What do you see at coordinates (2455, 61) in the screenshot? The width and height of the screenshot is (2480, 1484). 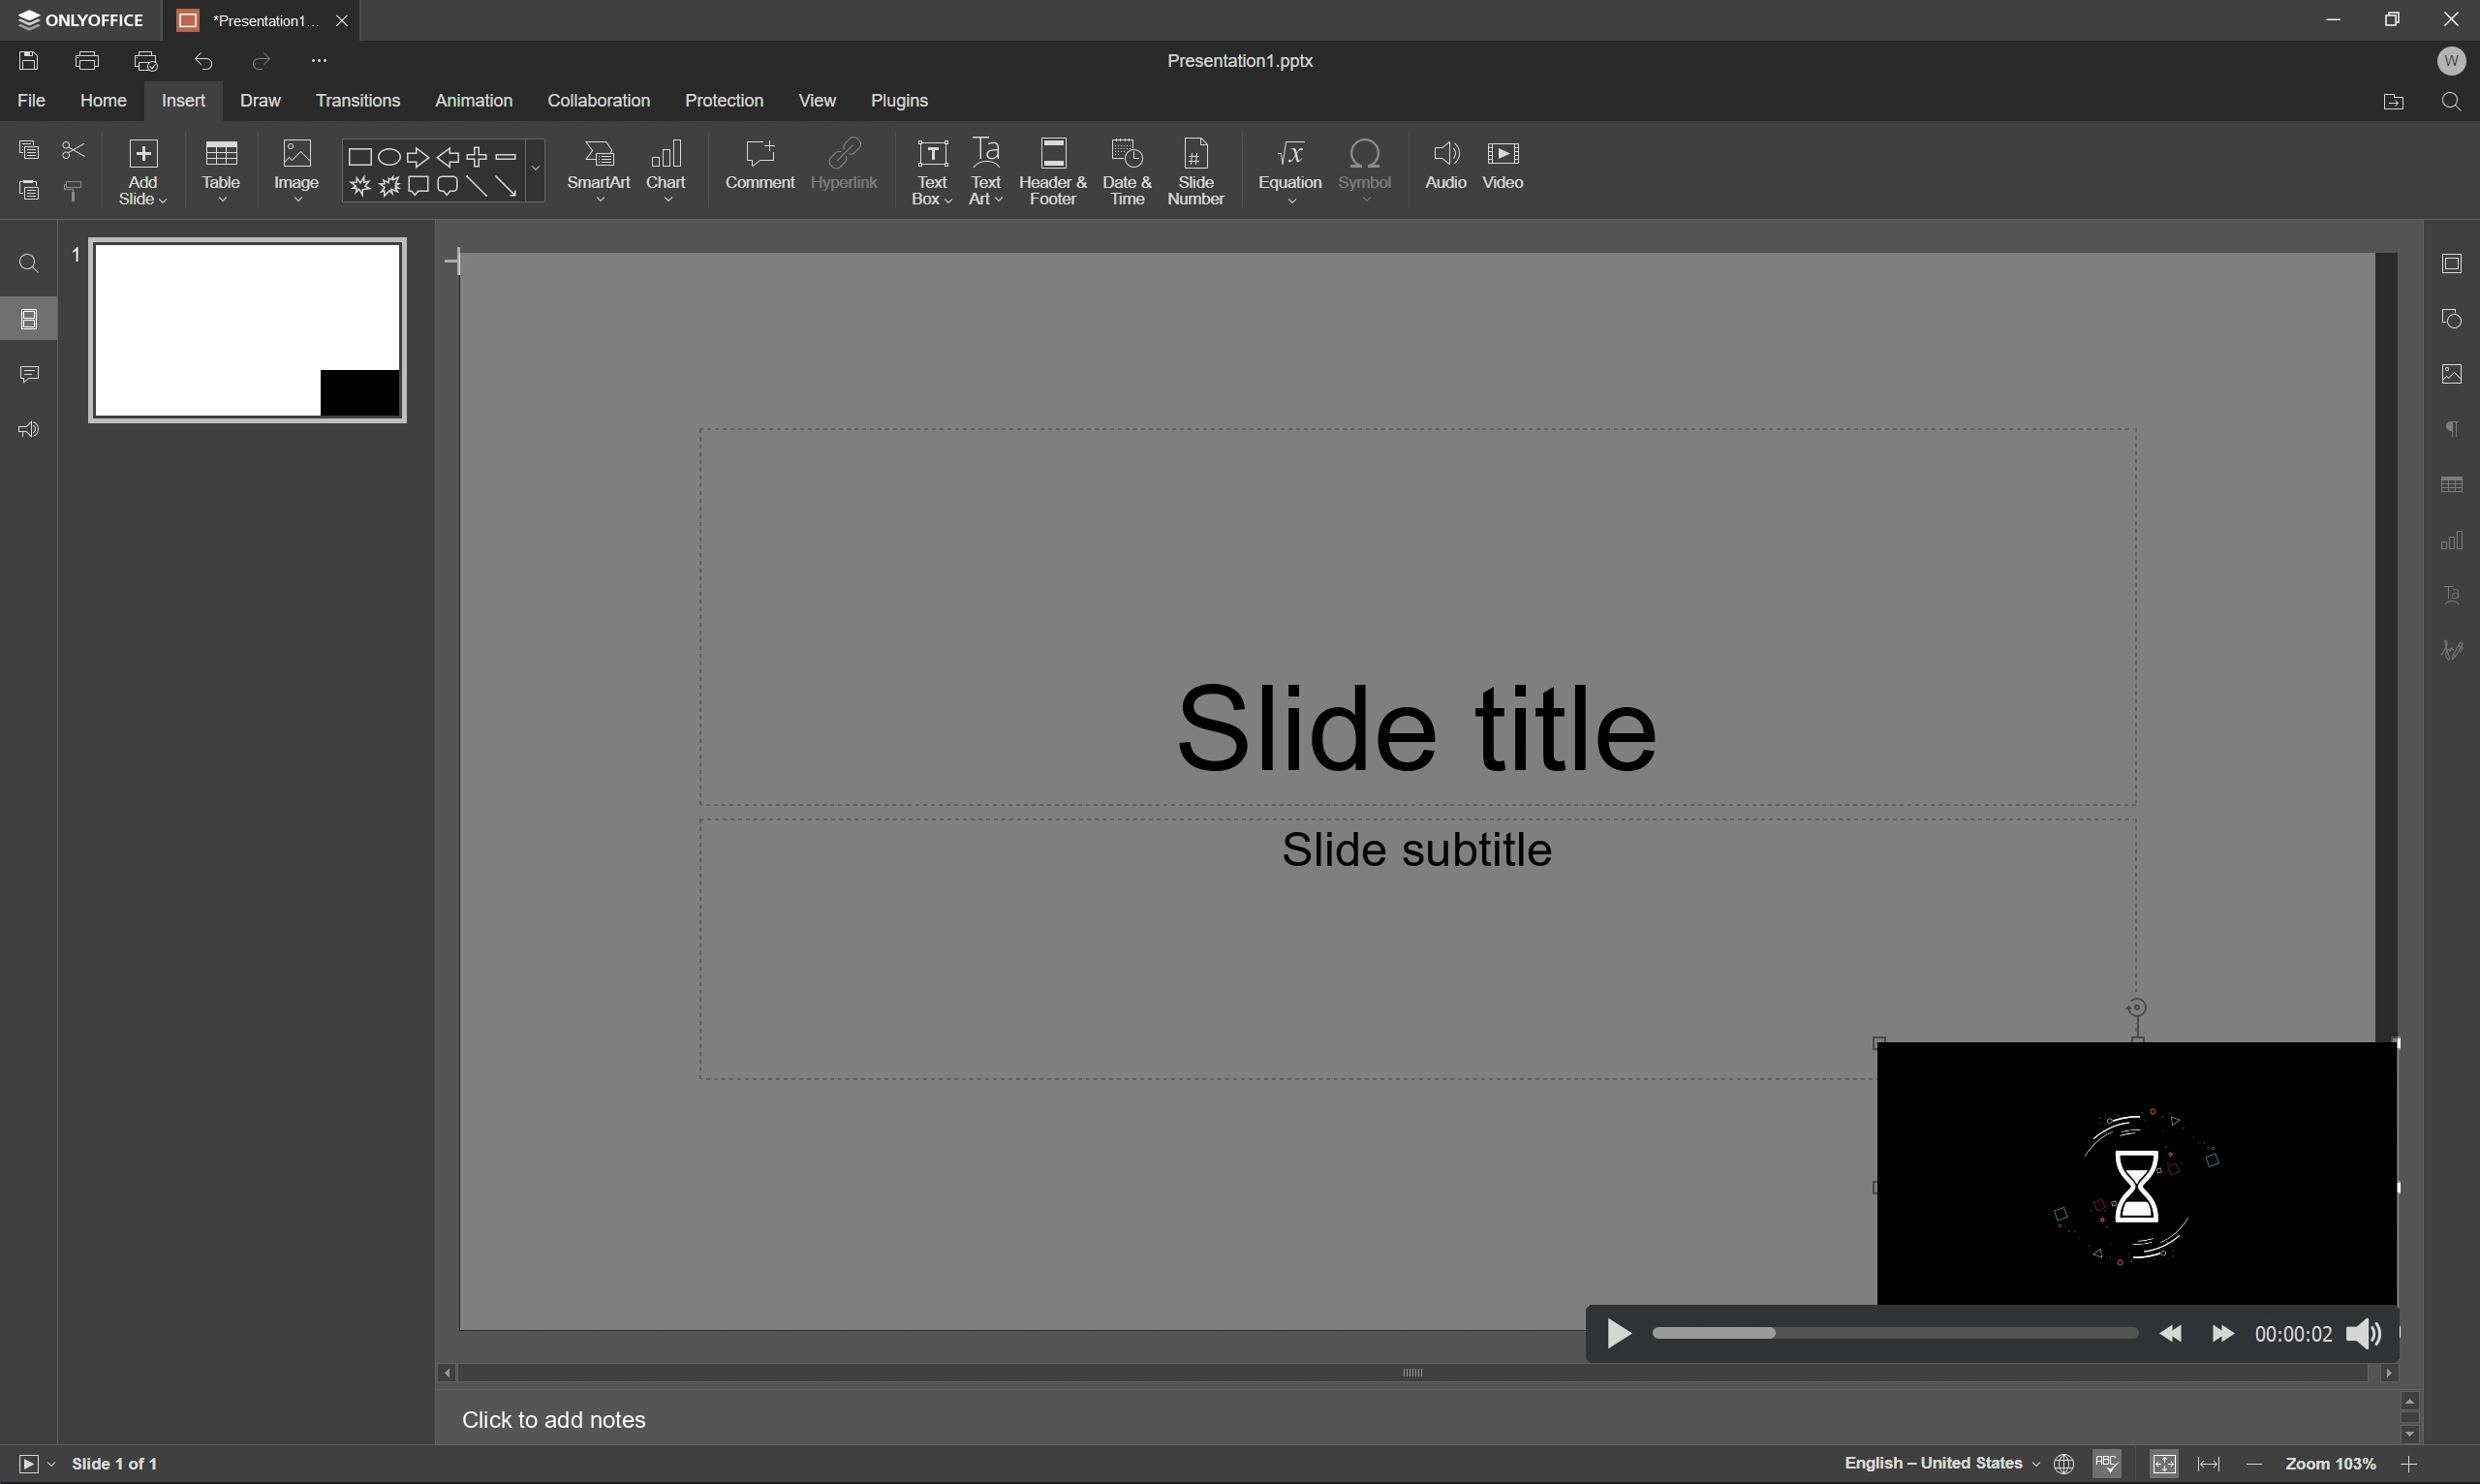 I see `W` at bounding box center [2455, 61].